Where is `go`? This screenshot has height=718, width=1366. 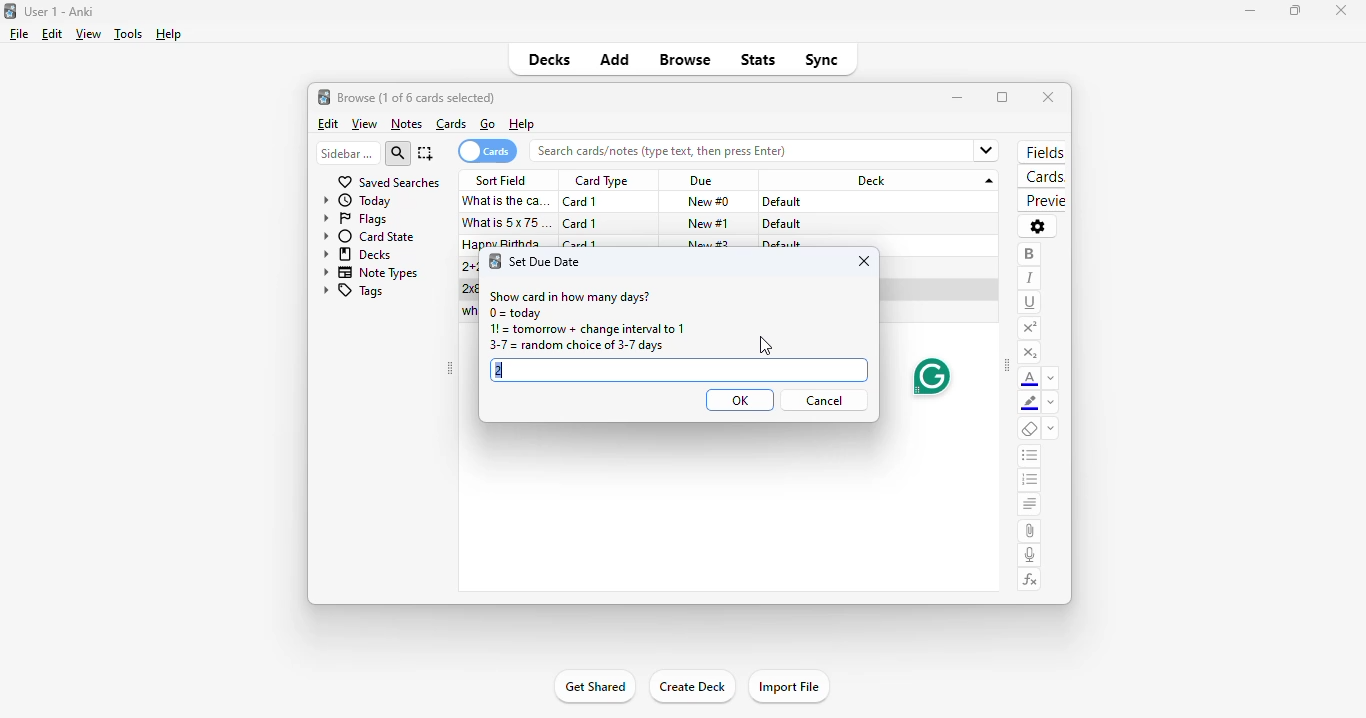 go is located at coordinates (488, 124).